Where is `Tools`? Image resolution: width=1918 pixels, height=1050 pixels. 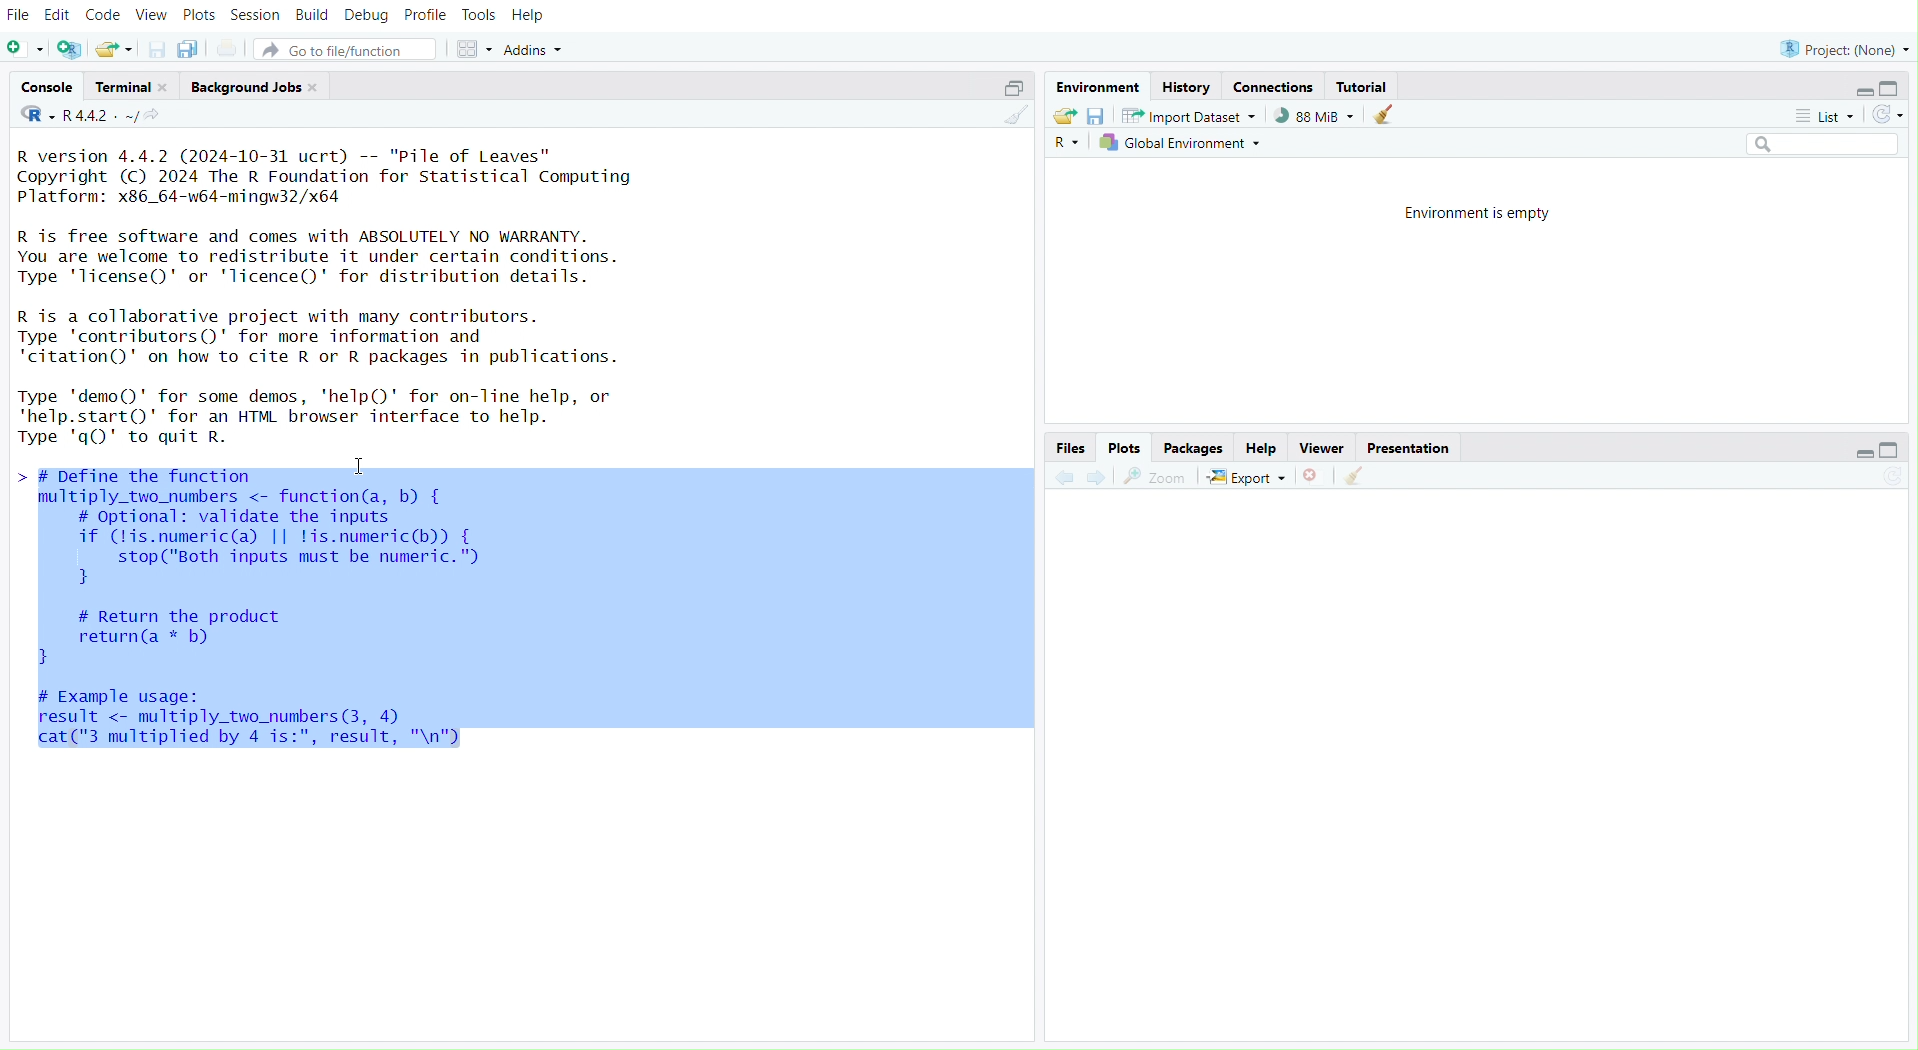
Tools is located at coordinates (474, 14).